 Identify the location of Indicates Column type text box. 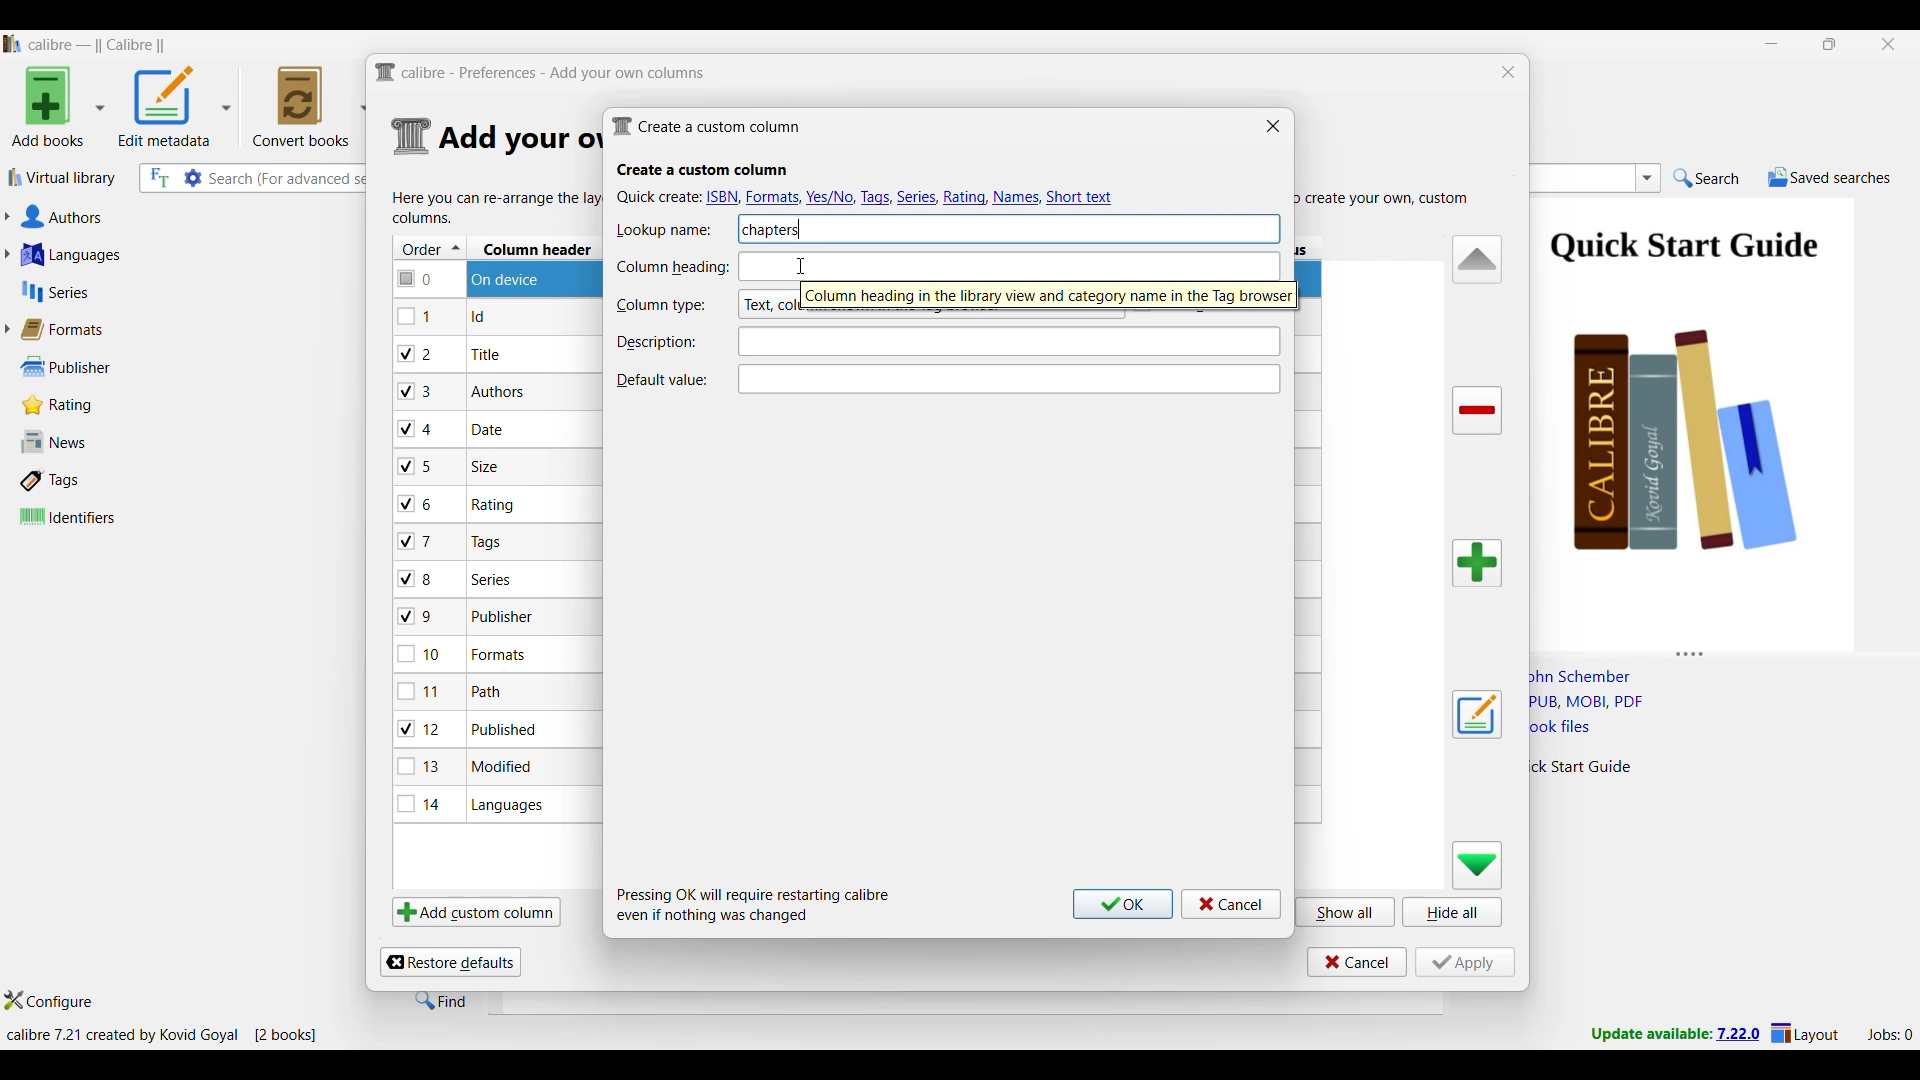
(660, 306).